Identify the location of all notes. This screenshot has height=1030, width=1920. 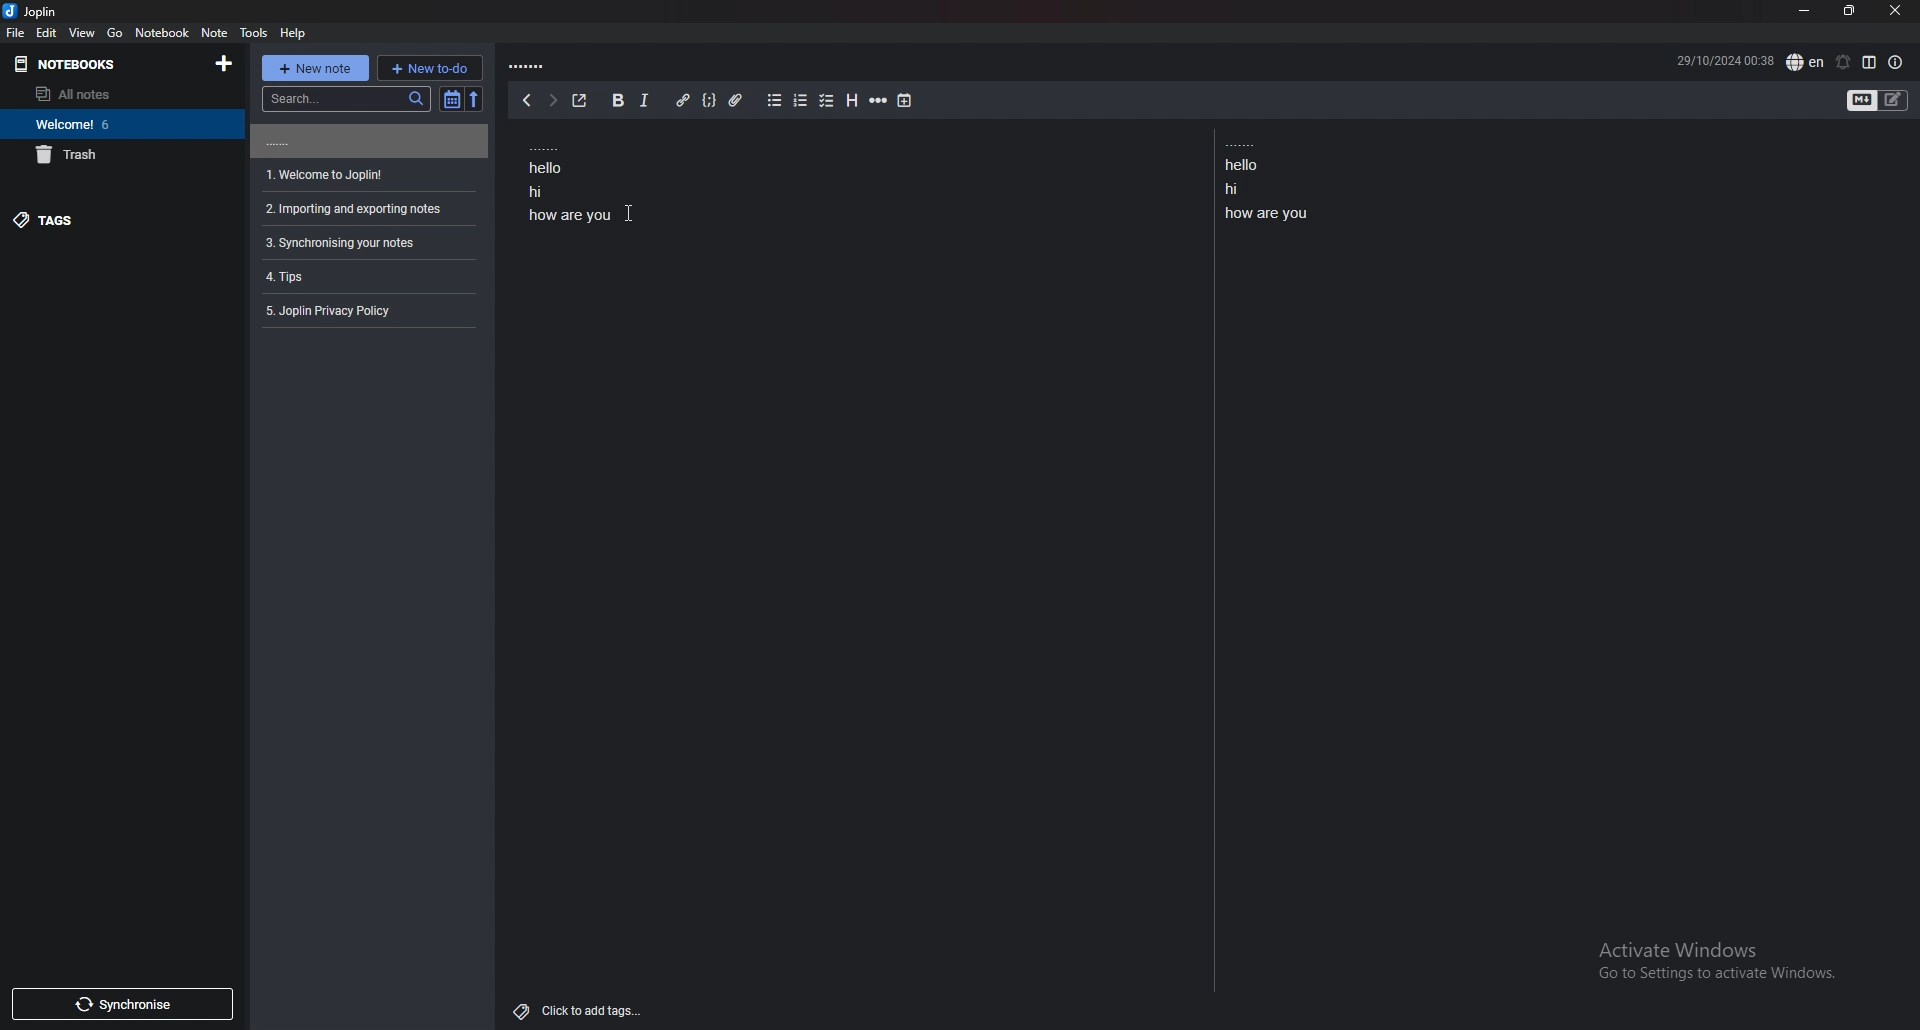
(112, 93).